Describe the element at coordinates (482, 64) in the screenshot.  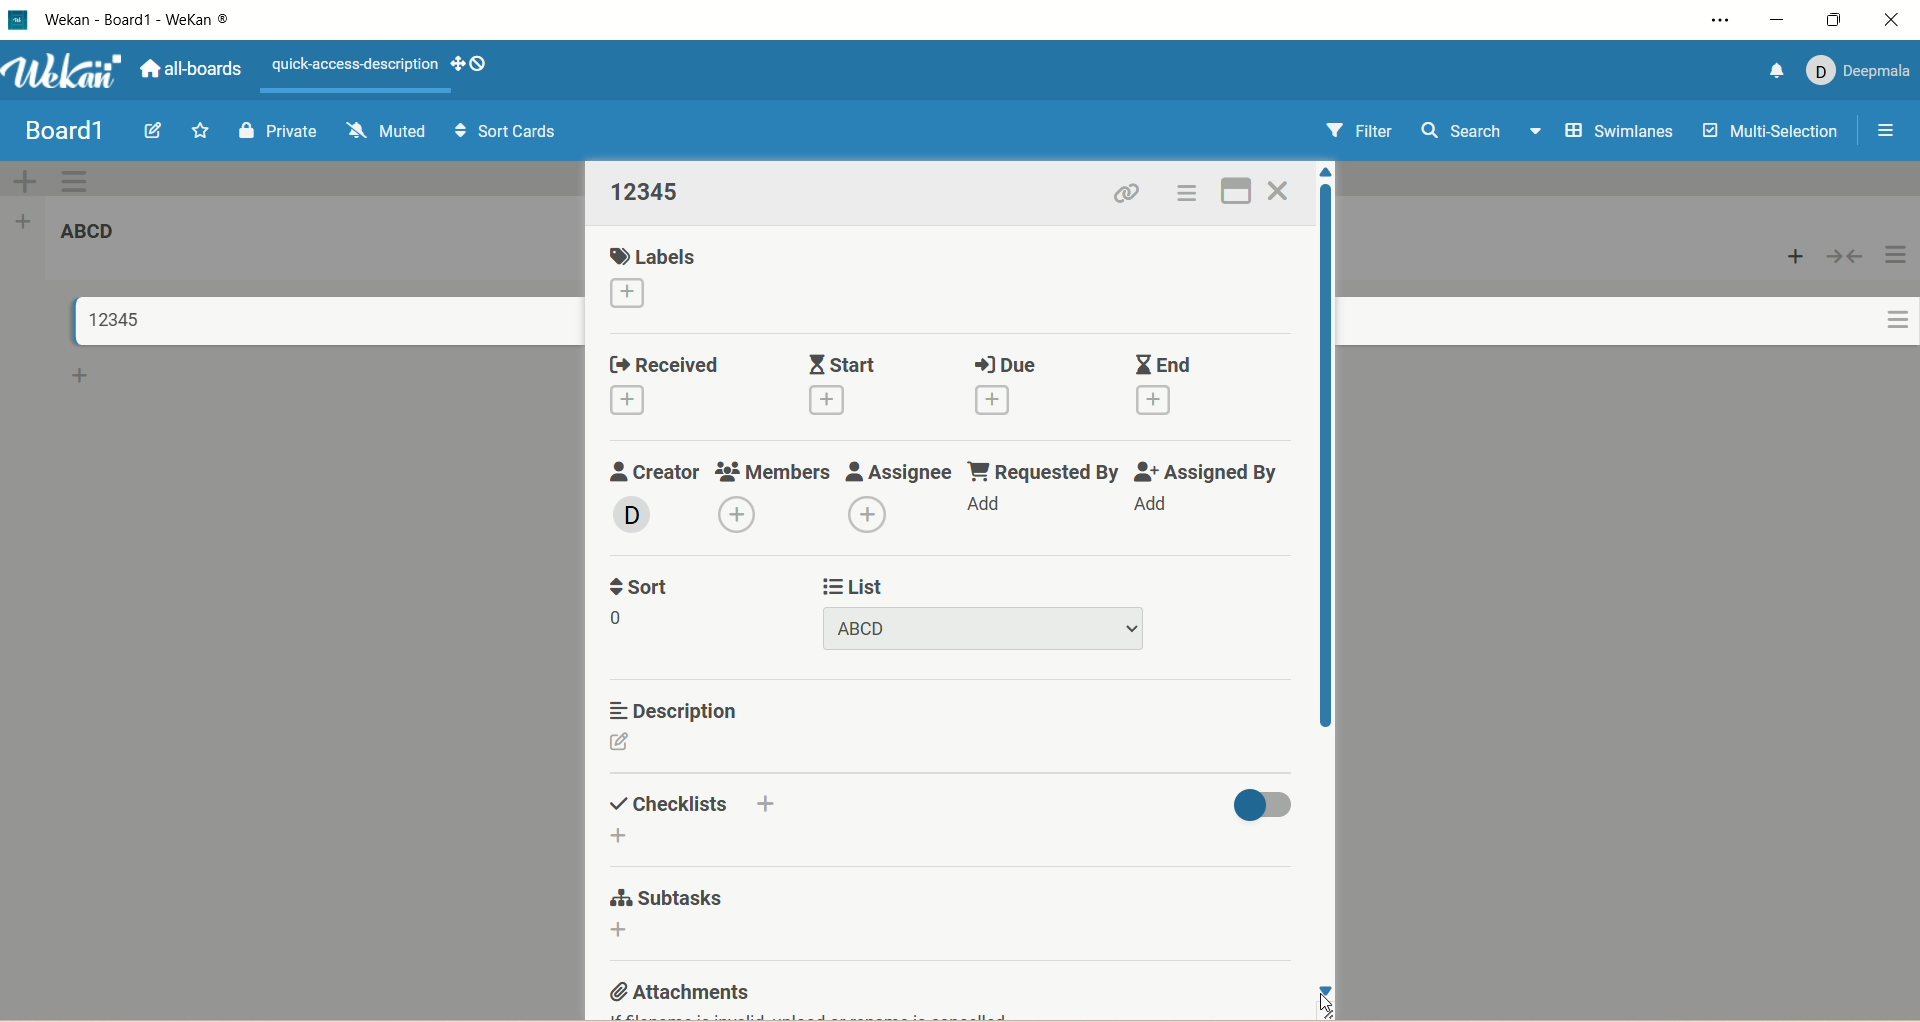
I see `show-desktop-drag-handles` at that location.